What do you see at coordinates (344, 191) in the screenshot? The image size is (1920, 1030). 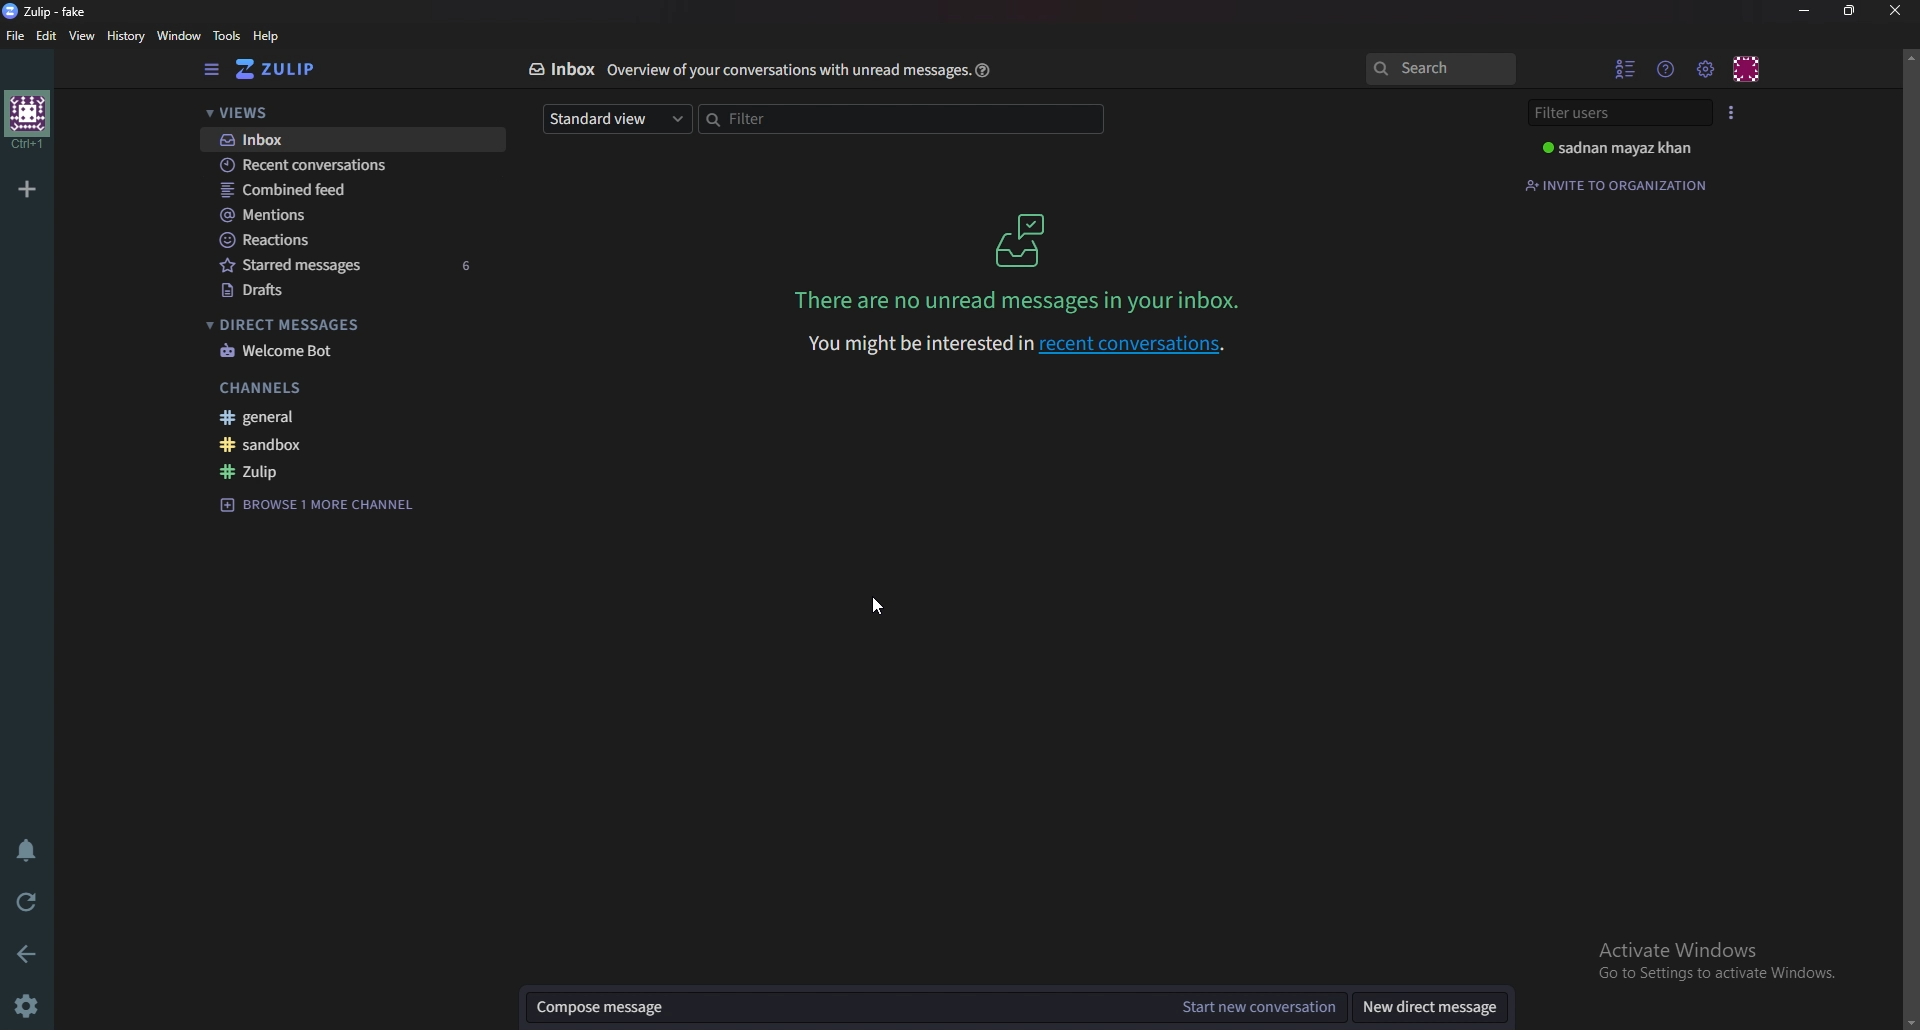 I see `Combined feed` at bounding box center [344, 191].